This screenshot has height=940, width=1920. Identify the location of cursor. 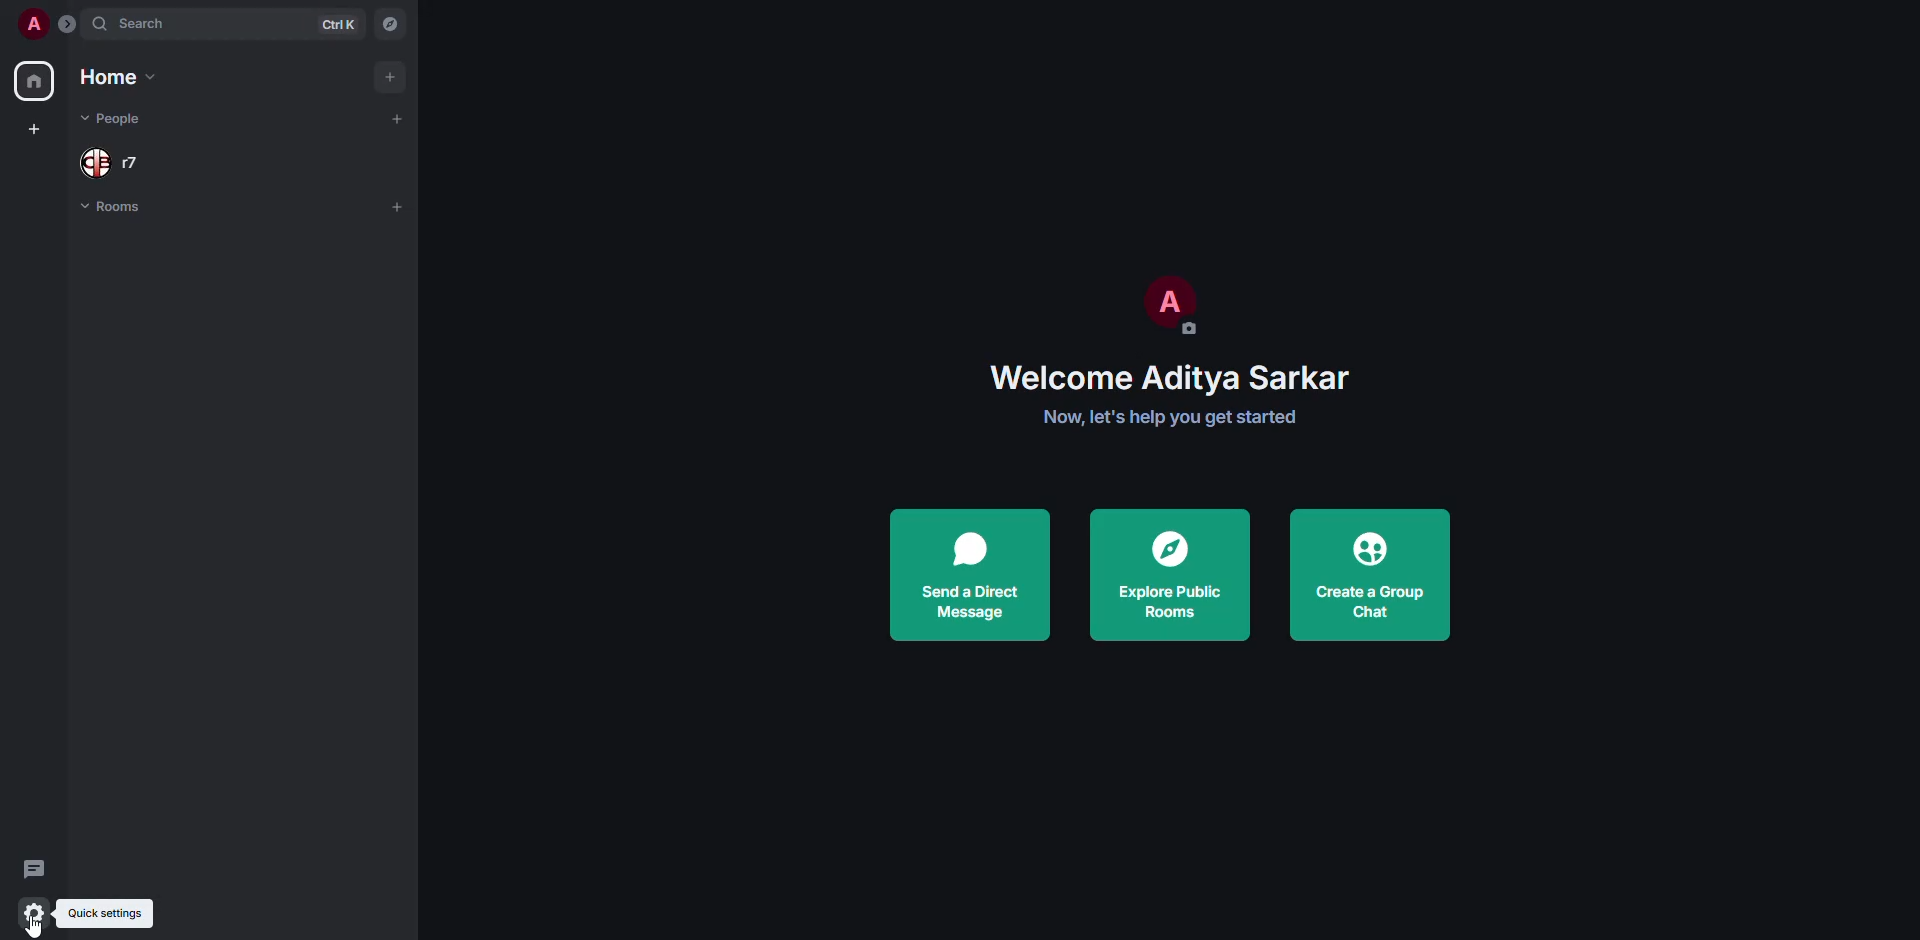
(30, 930).